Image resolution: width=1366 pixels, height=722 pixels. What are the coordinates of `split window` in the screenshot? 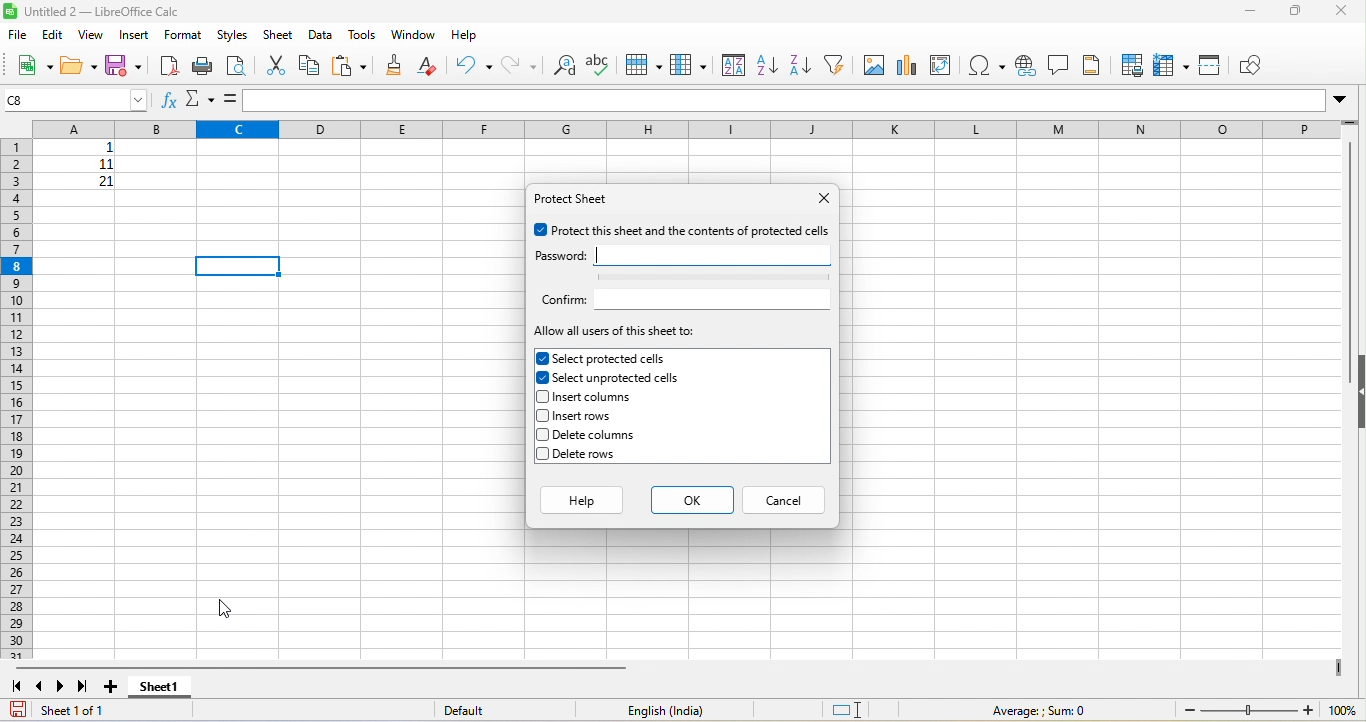 It's located at (1211, 67).